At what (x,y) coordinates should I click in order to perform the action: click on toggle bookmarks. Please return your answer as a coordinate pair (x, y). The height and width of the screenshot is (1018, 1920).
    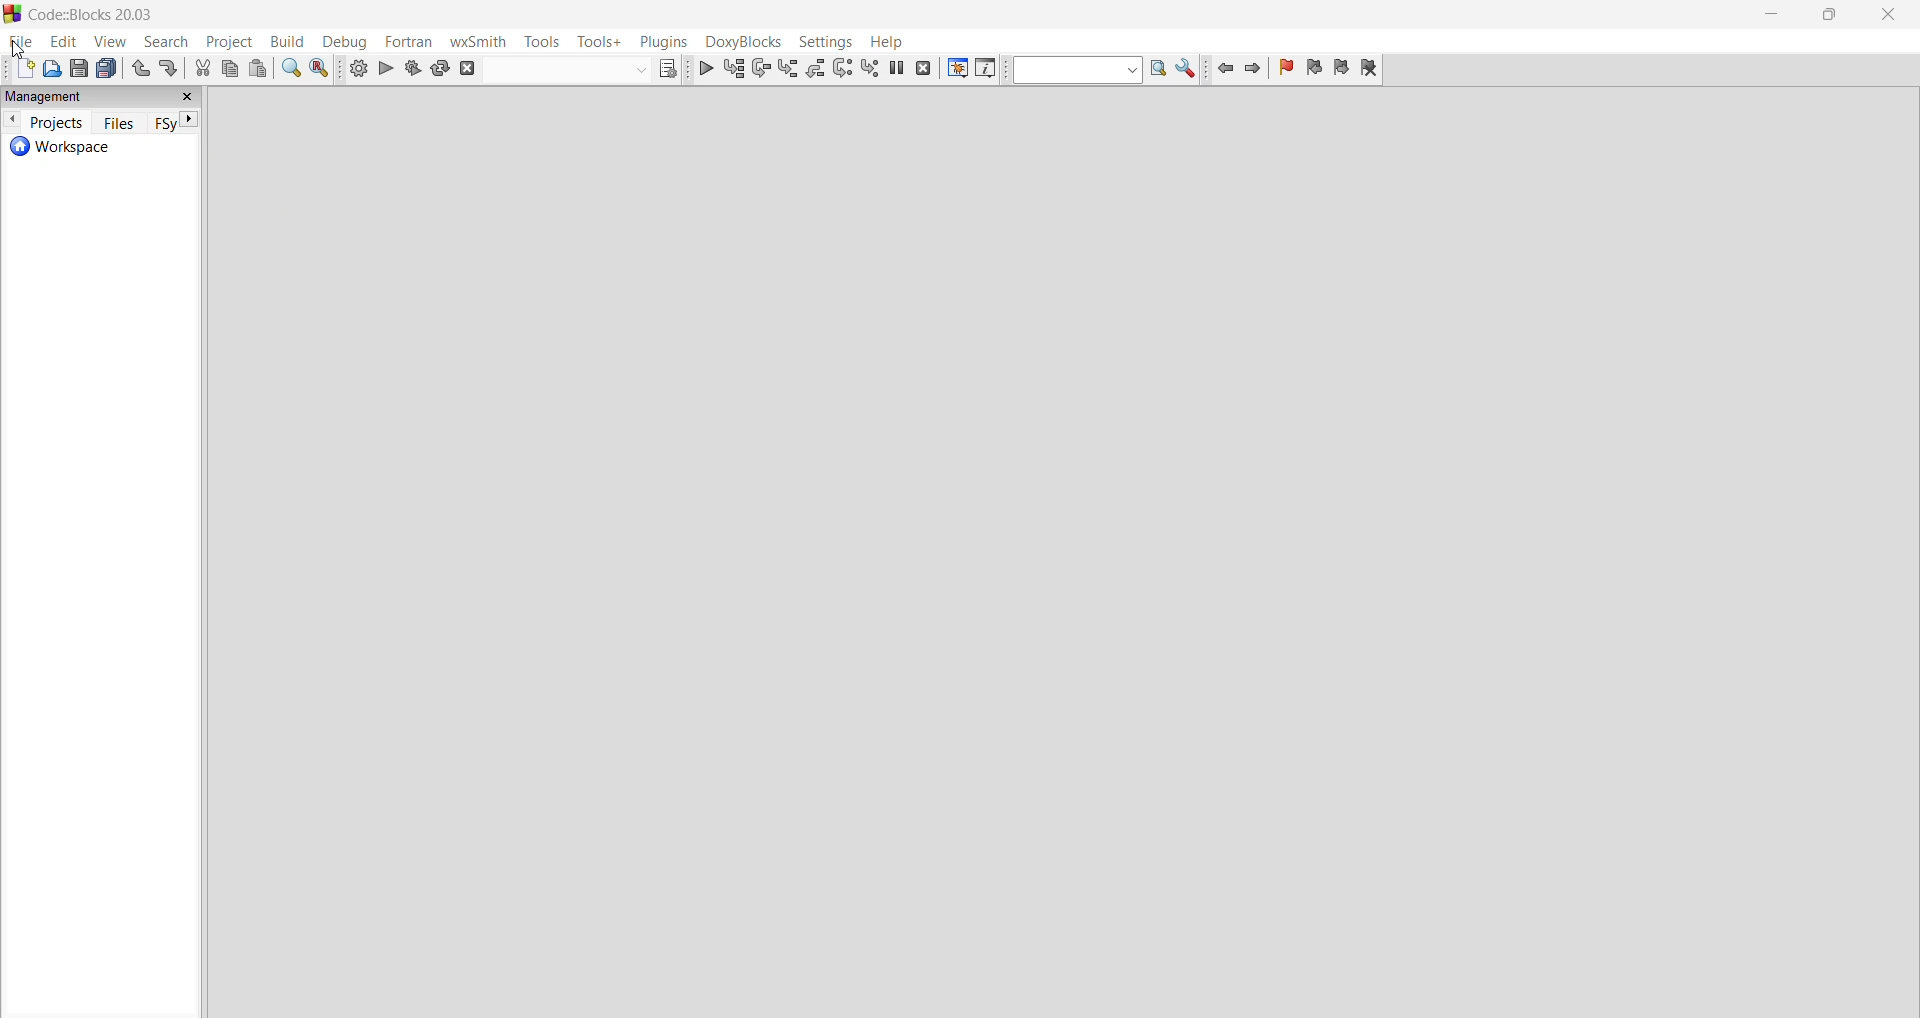
    Looking at the image, I should click on (1285, 69).